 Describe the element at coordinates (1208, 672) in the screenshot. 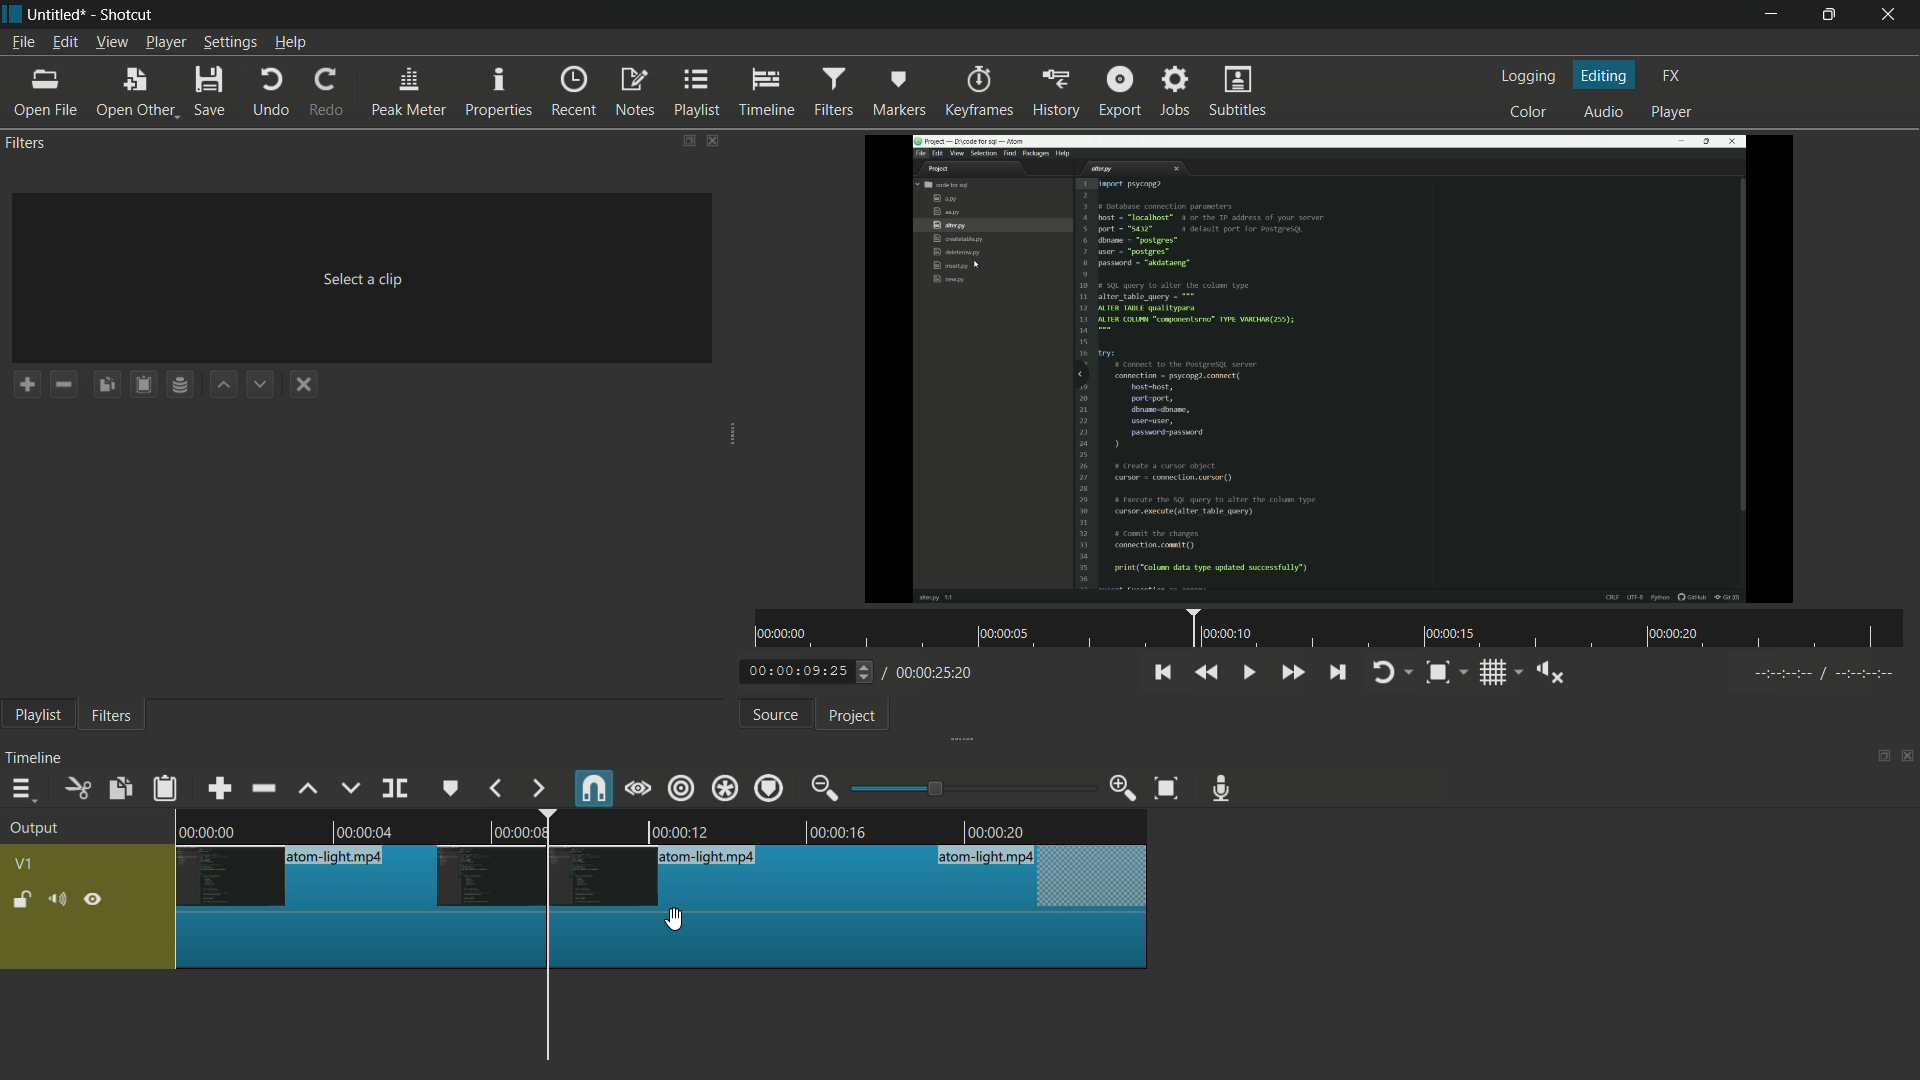

I see `quickly play backward` at that location.